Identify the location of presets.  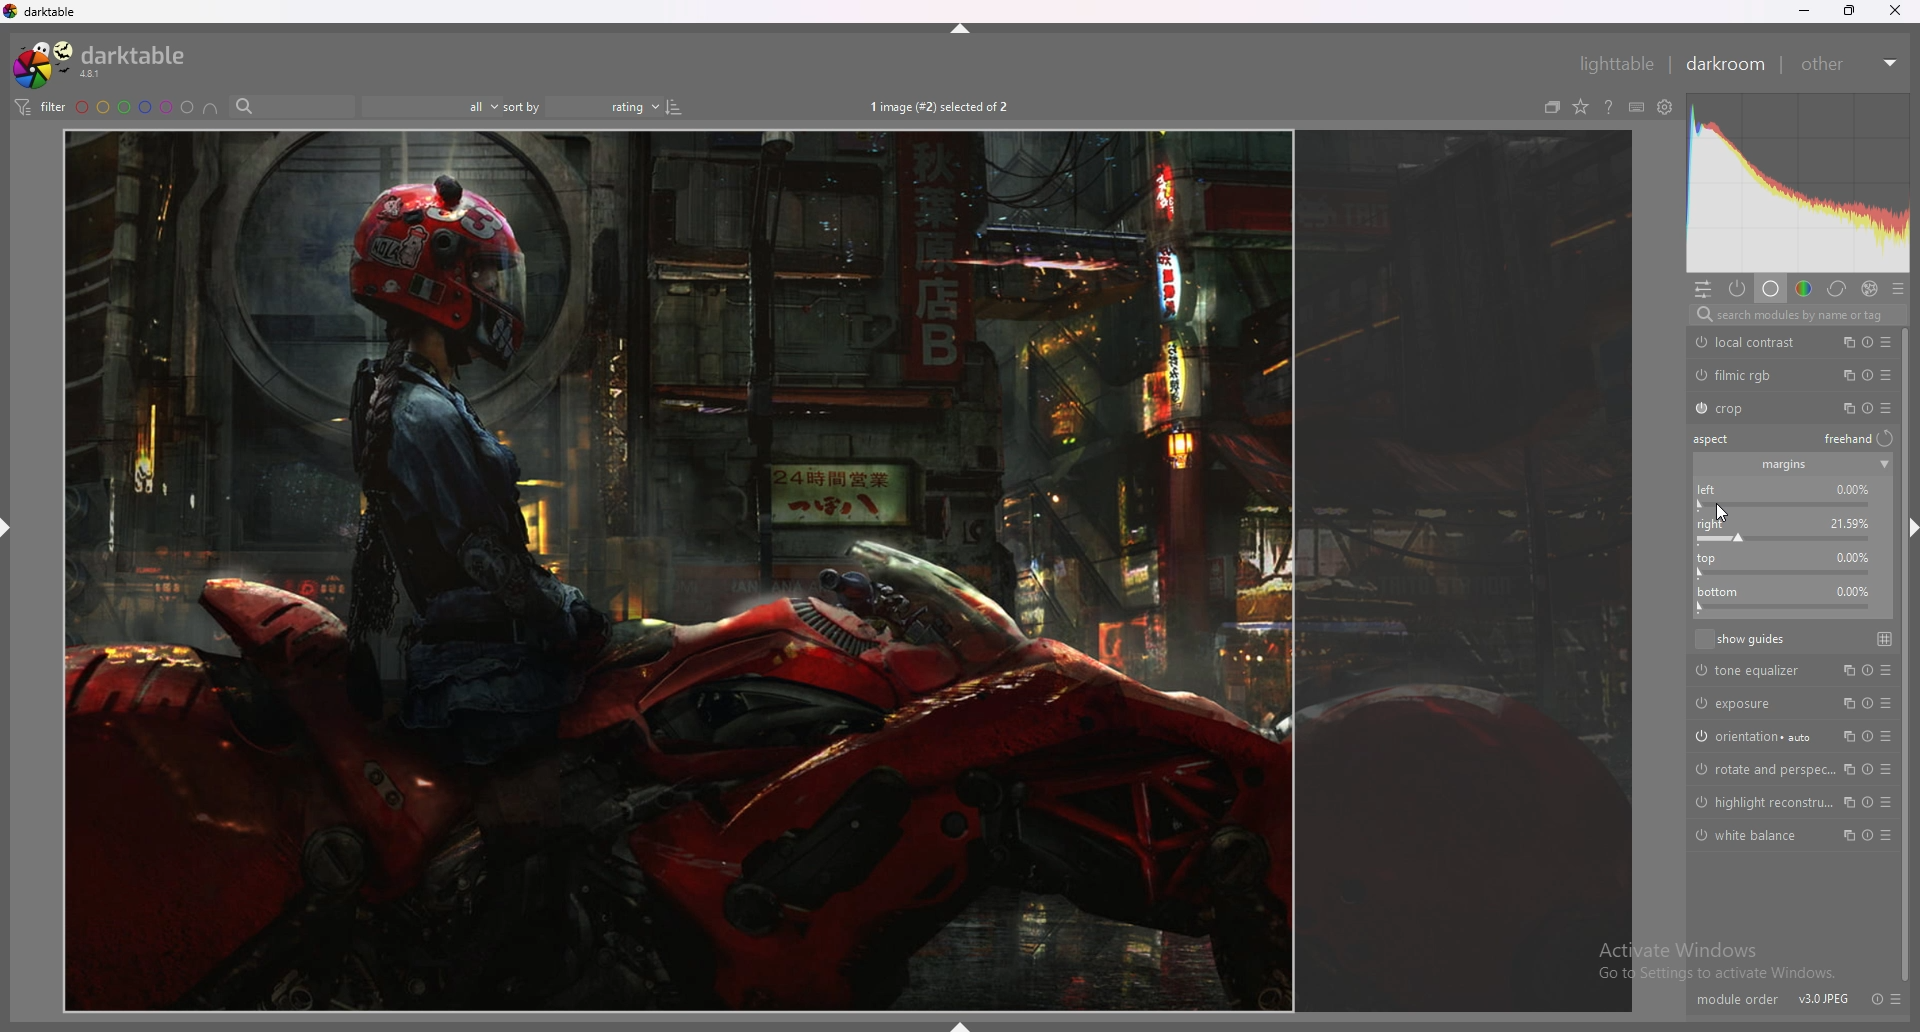
(1887, 737).